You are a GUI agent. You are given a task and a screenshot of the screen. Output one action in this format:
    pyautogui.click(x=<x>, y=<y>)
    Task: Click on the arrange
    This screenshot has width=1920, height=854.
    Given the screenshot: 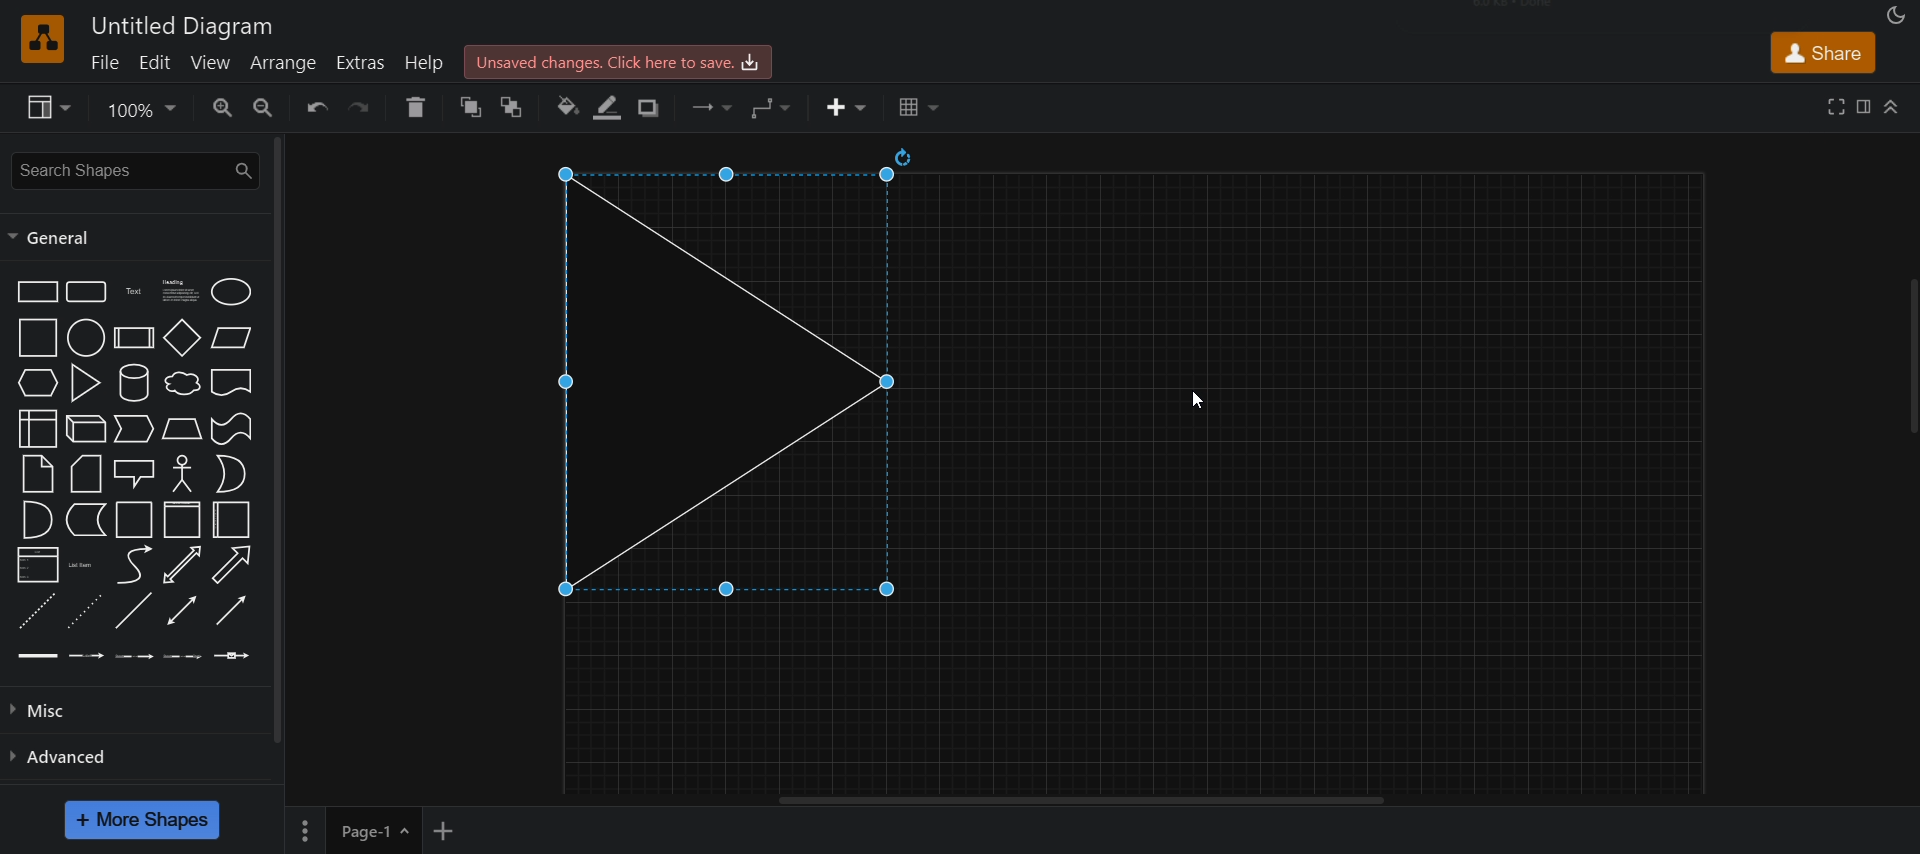 What is the action you would take?
    pyautogui.click(x=286, y=64)
    